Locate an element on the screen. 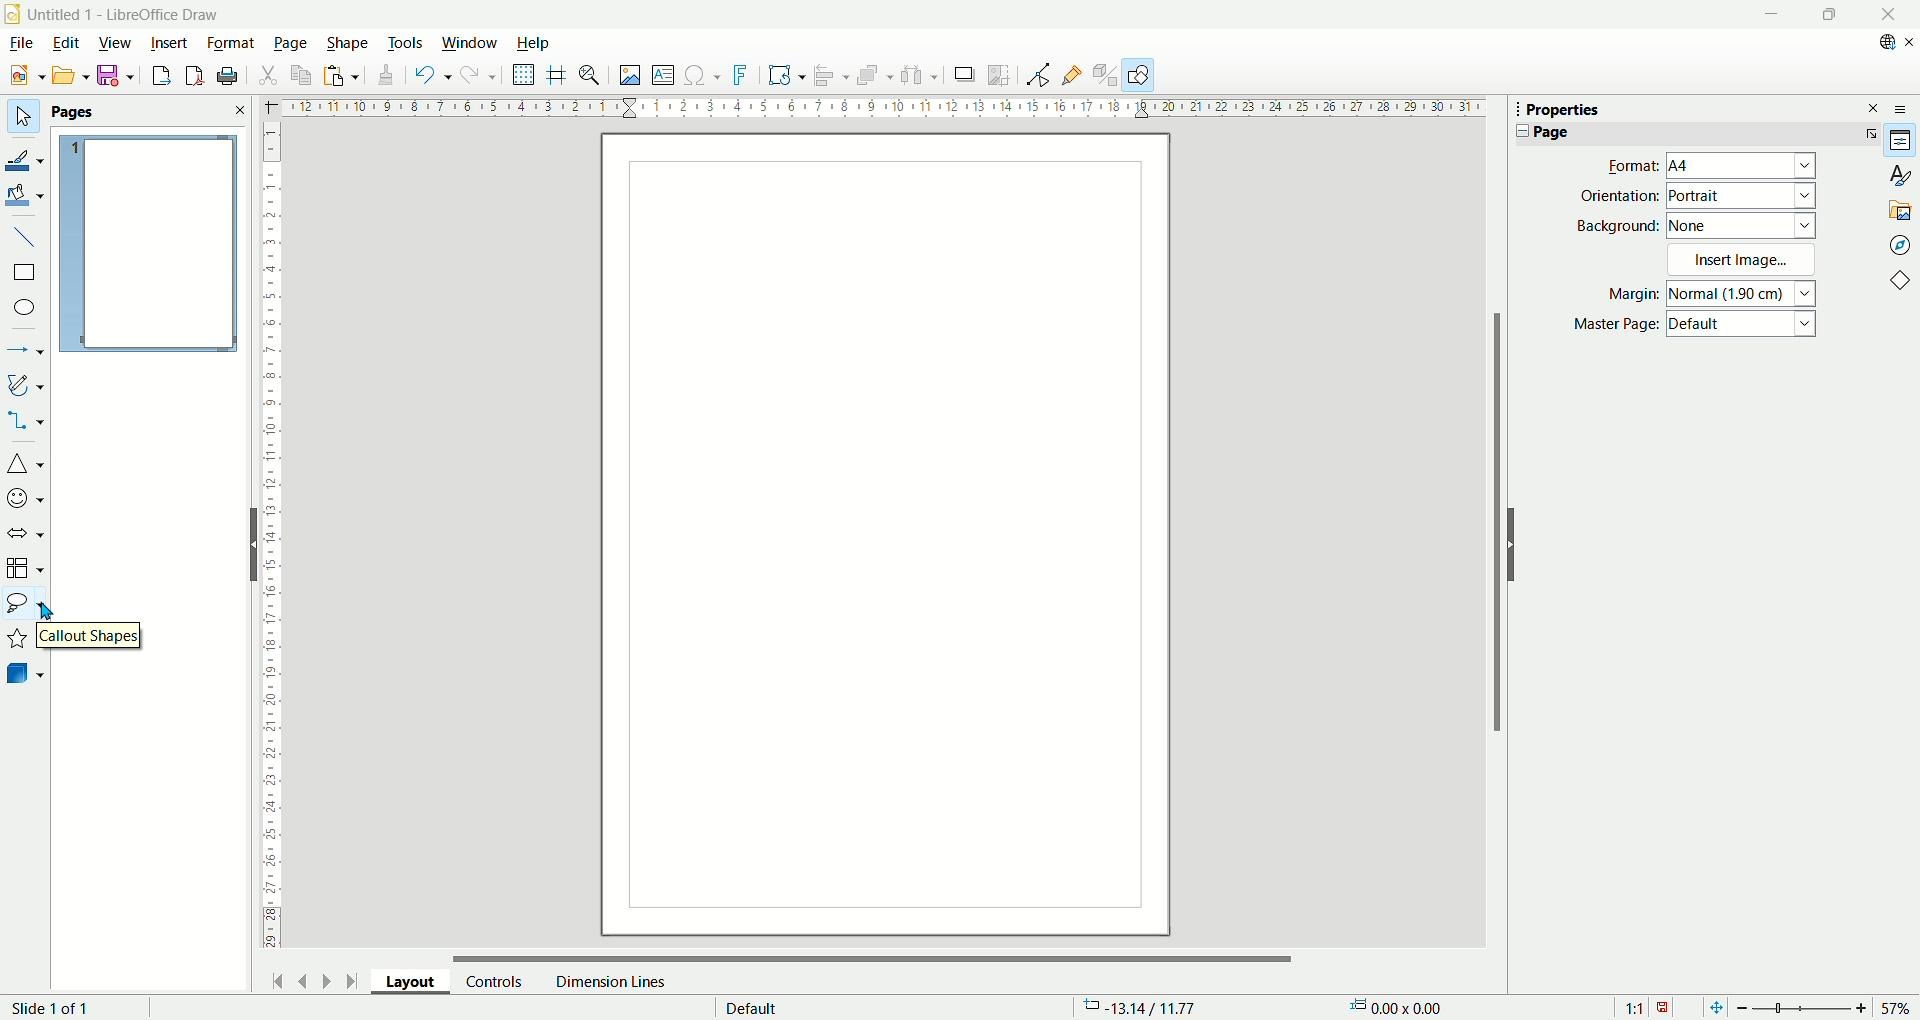 This screenshot has width=1920, height=1020. help is located at coordinates (532, 43).